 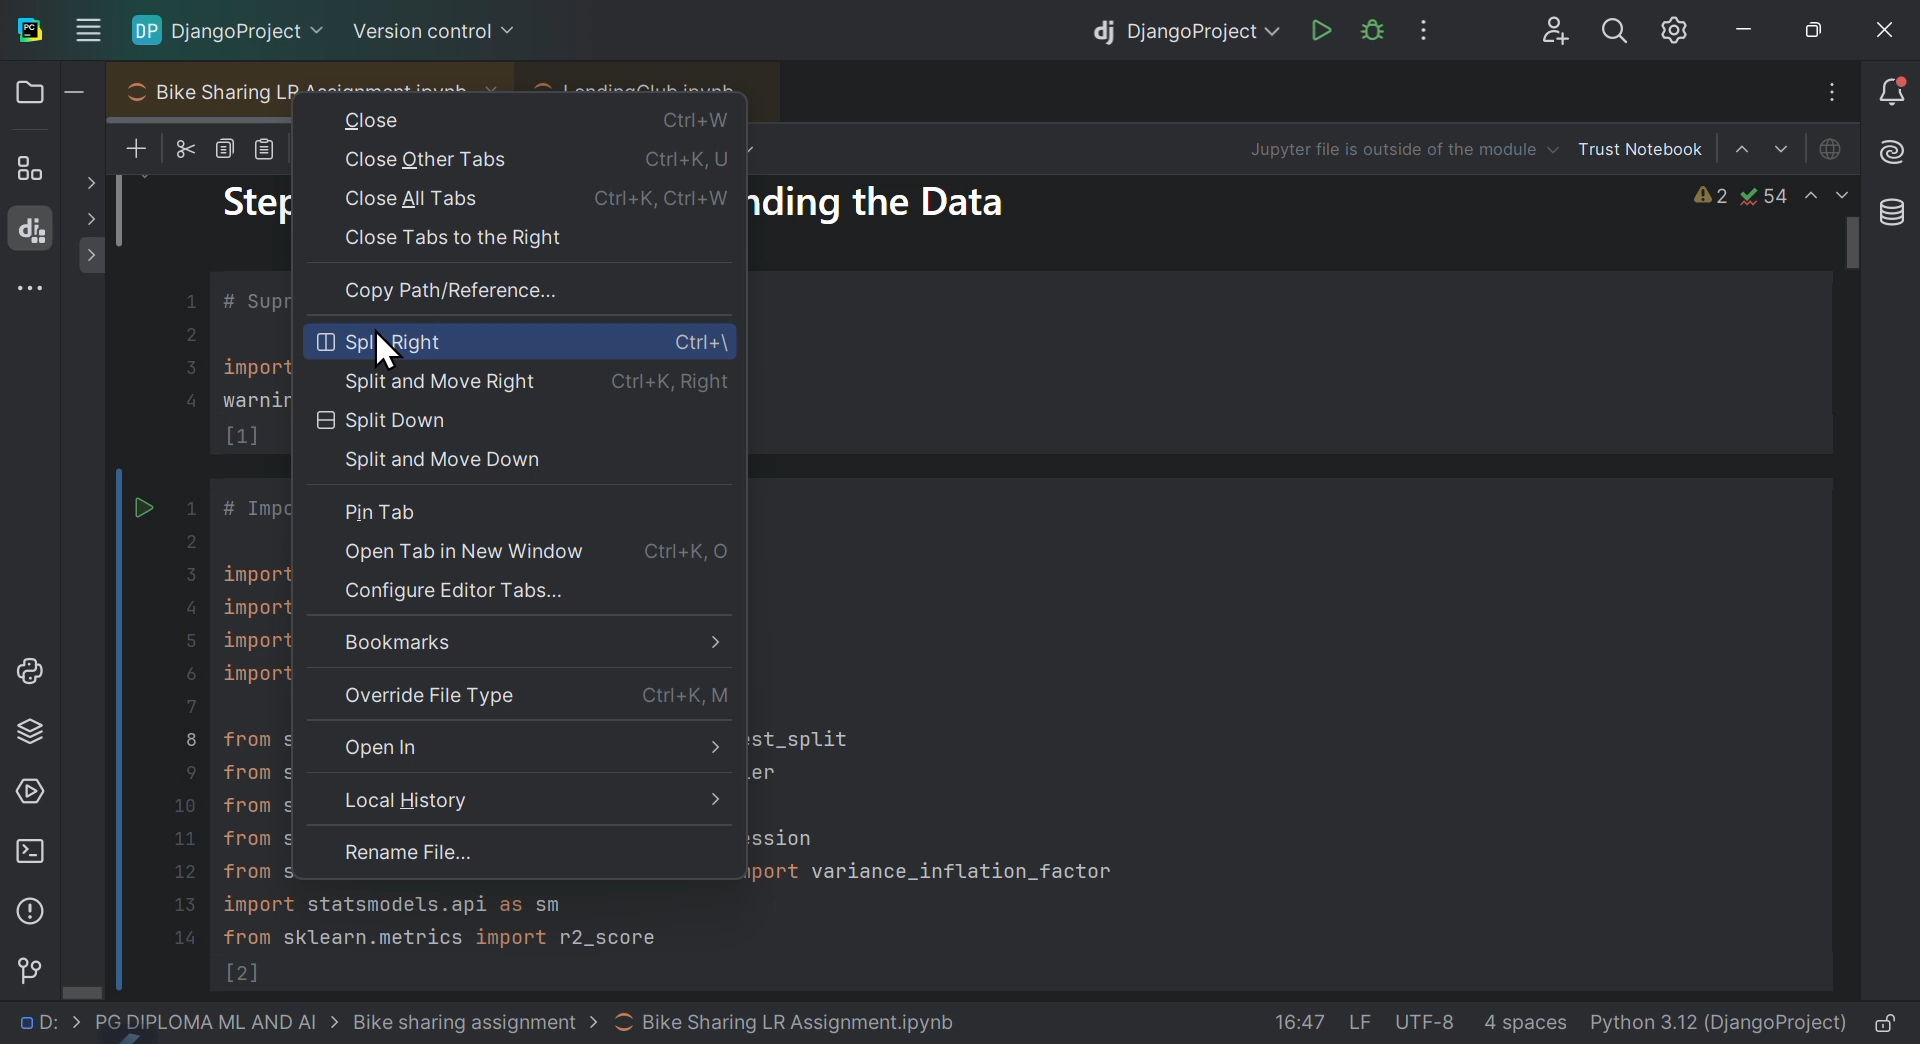 I want to click on Bike sharing L R assignment, so click(x=205, y=87).